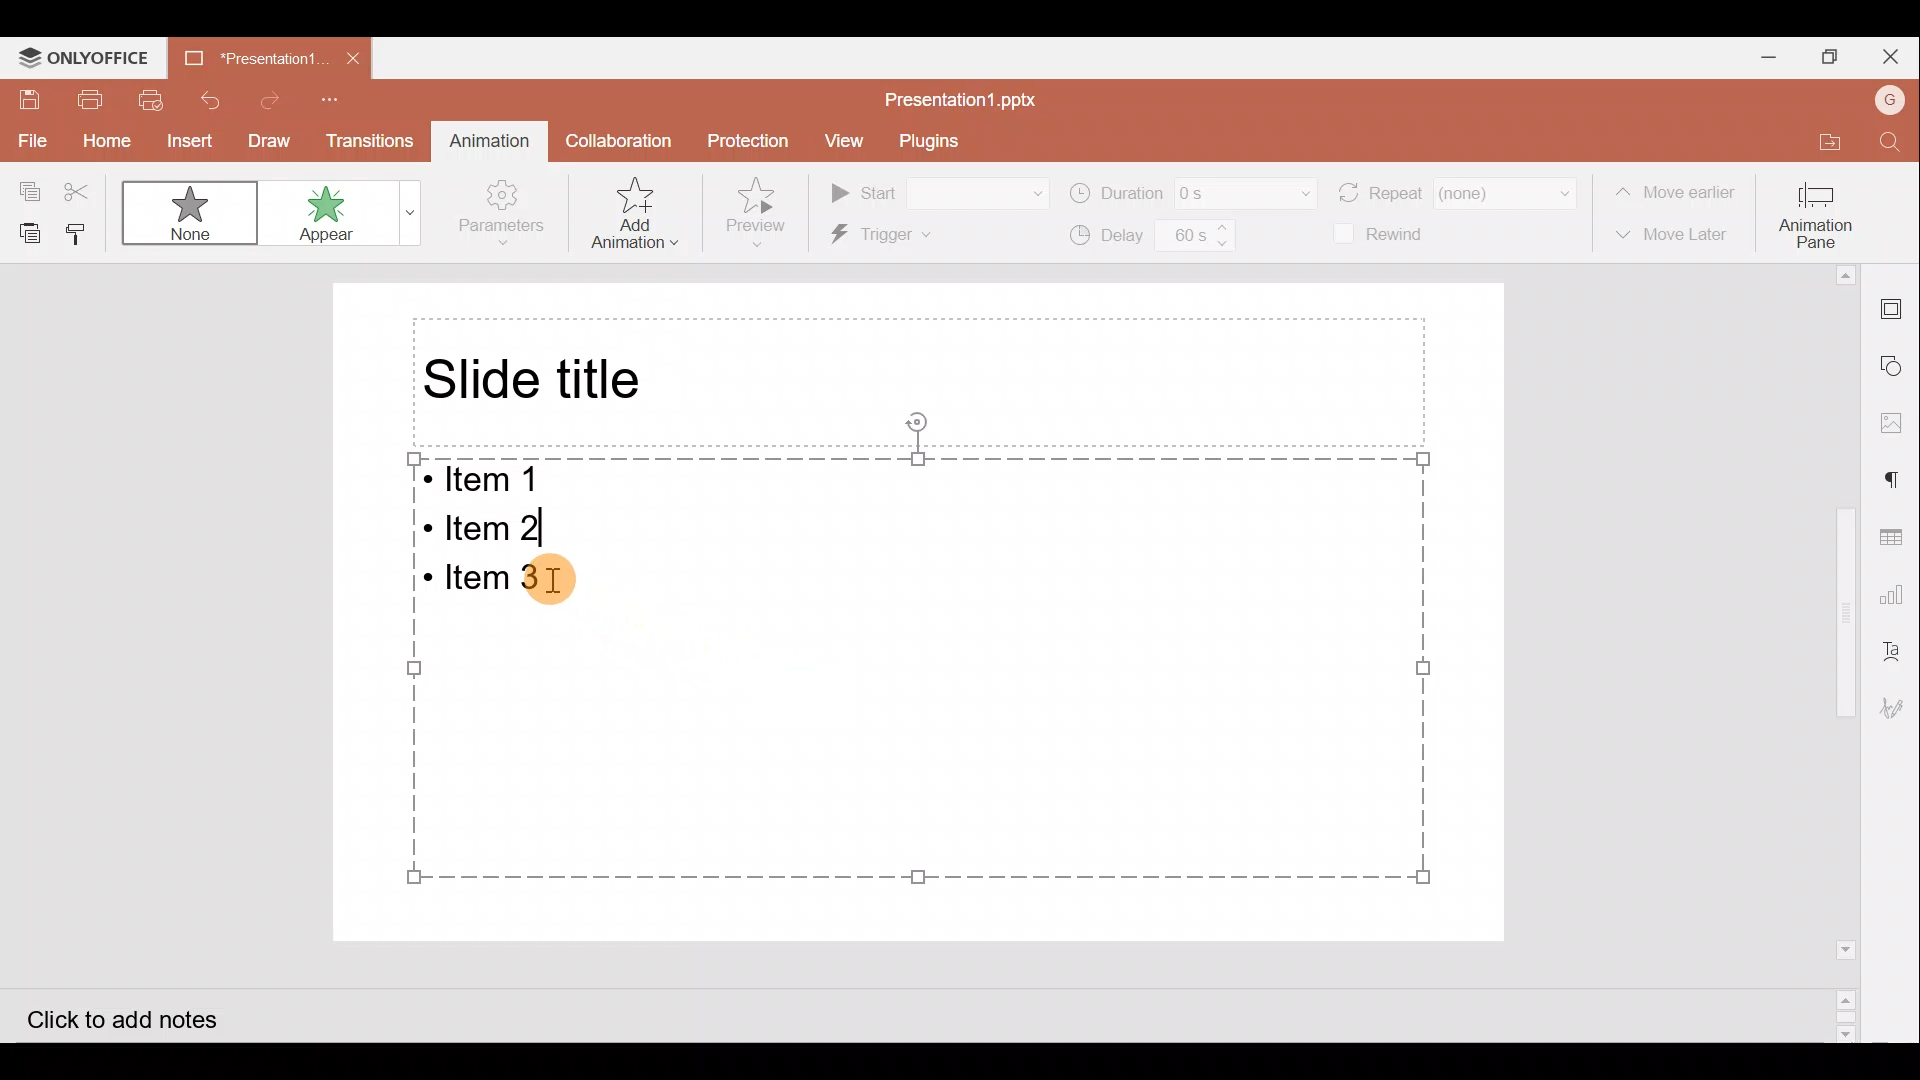  Describe the element at coordinates (494, 525) in the screenshot. I see `Bulleted Item 2 on the presentation slide` at that location.